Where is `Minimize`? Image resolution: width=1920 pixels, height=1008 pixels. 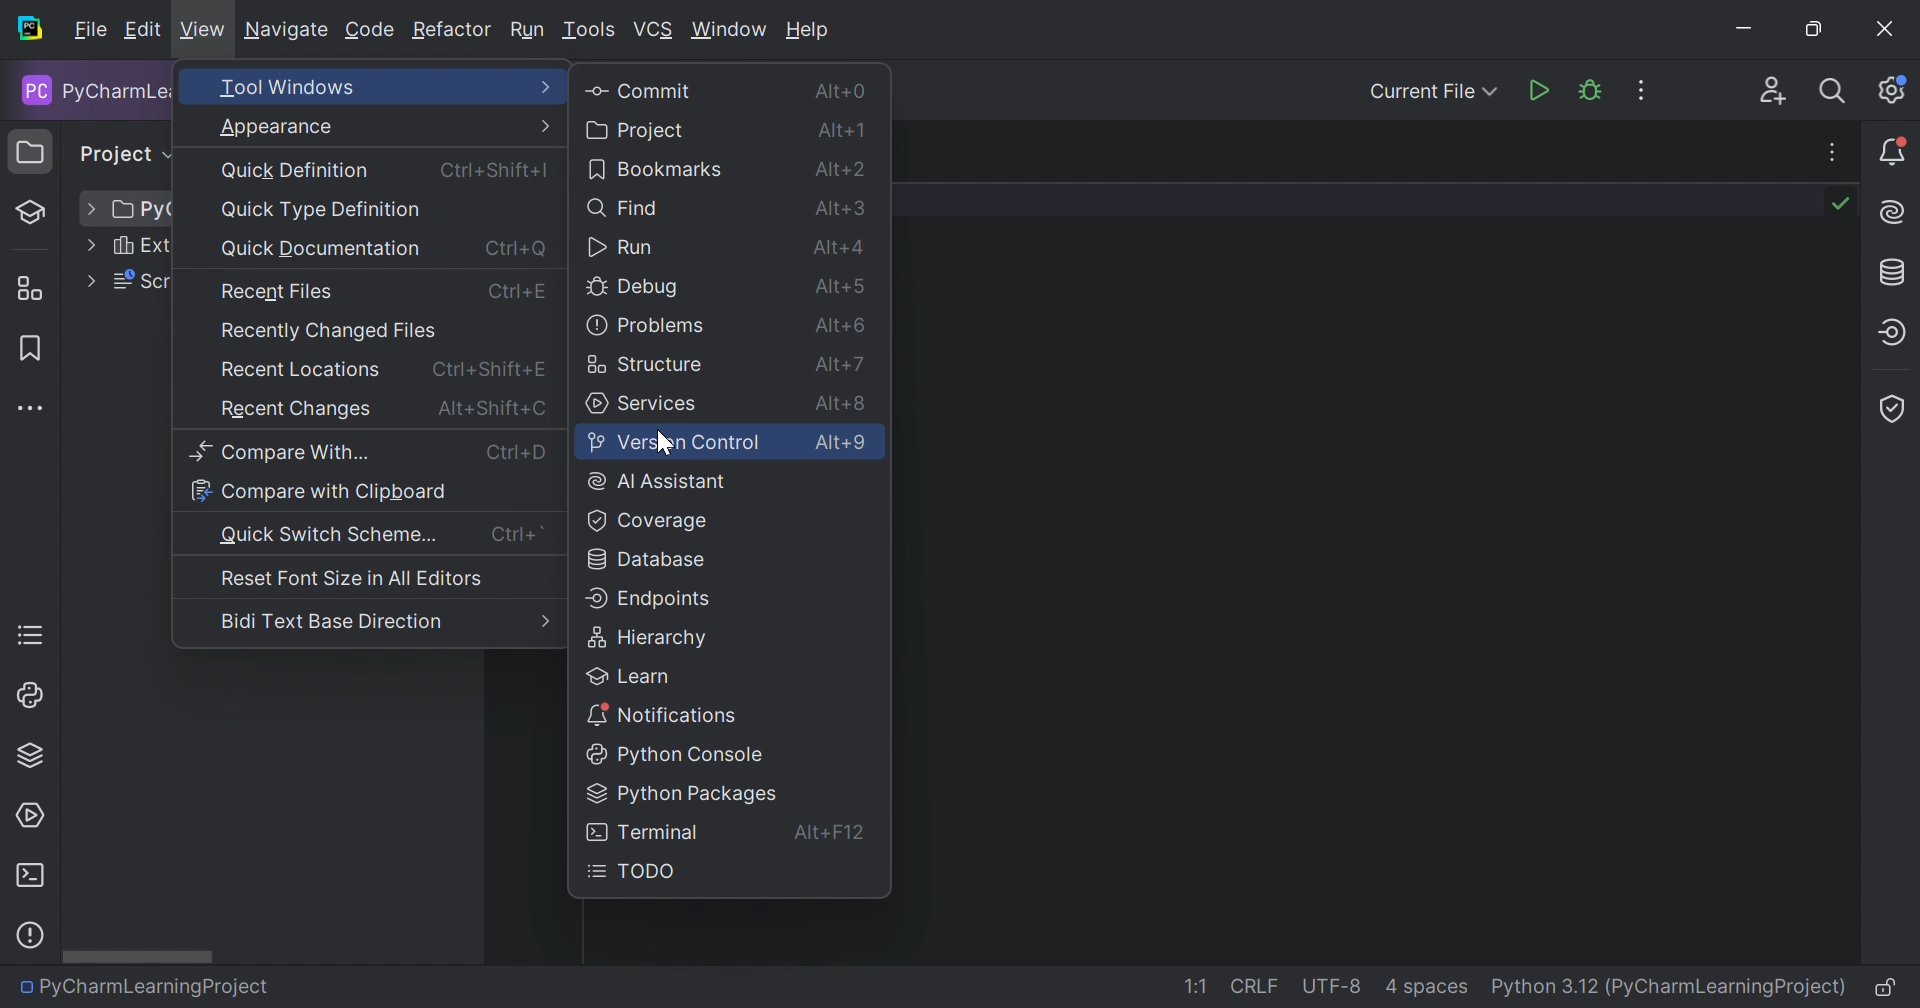
Minimize is located at coordinates (1749, 28).